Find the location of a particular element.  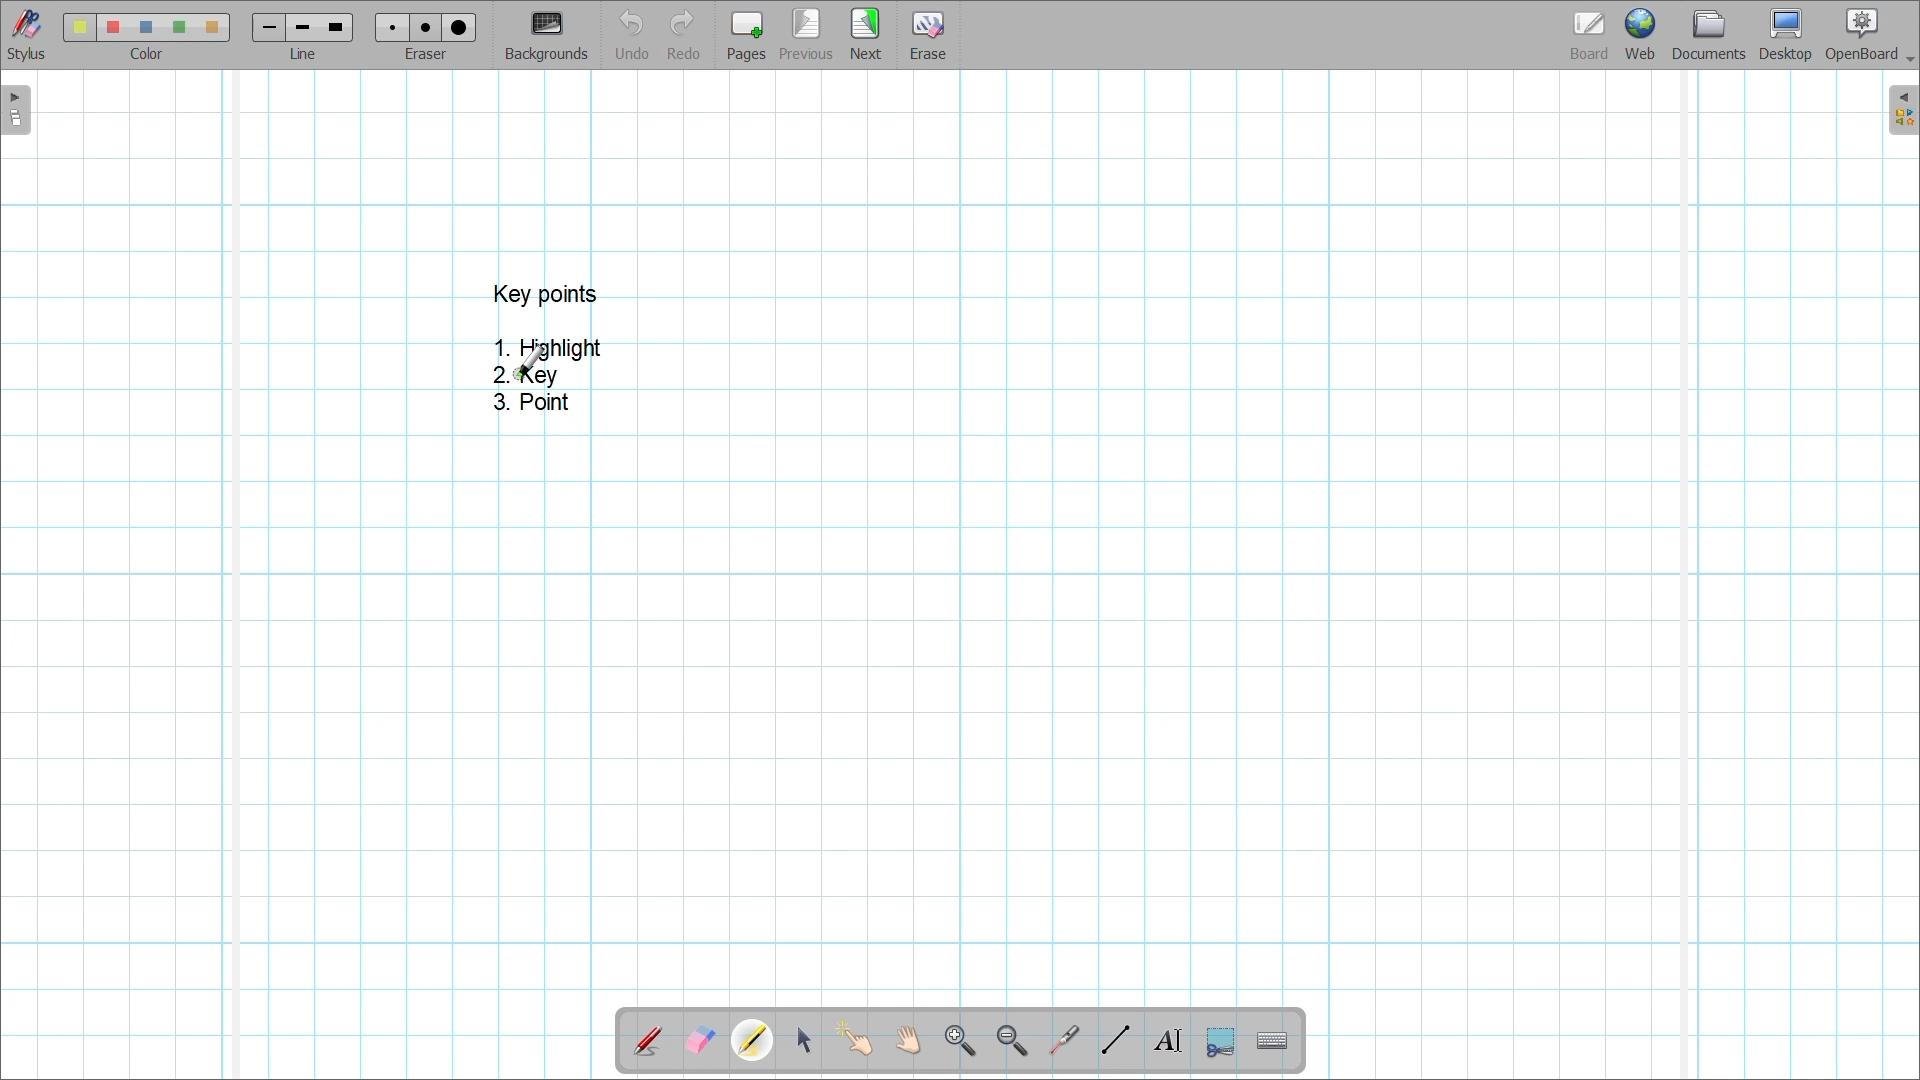

Right sidebar is located at coordinates (1903, 110).